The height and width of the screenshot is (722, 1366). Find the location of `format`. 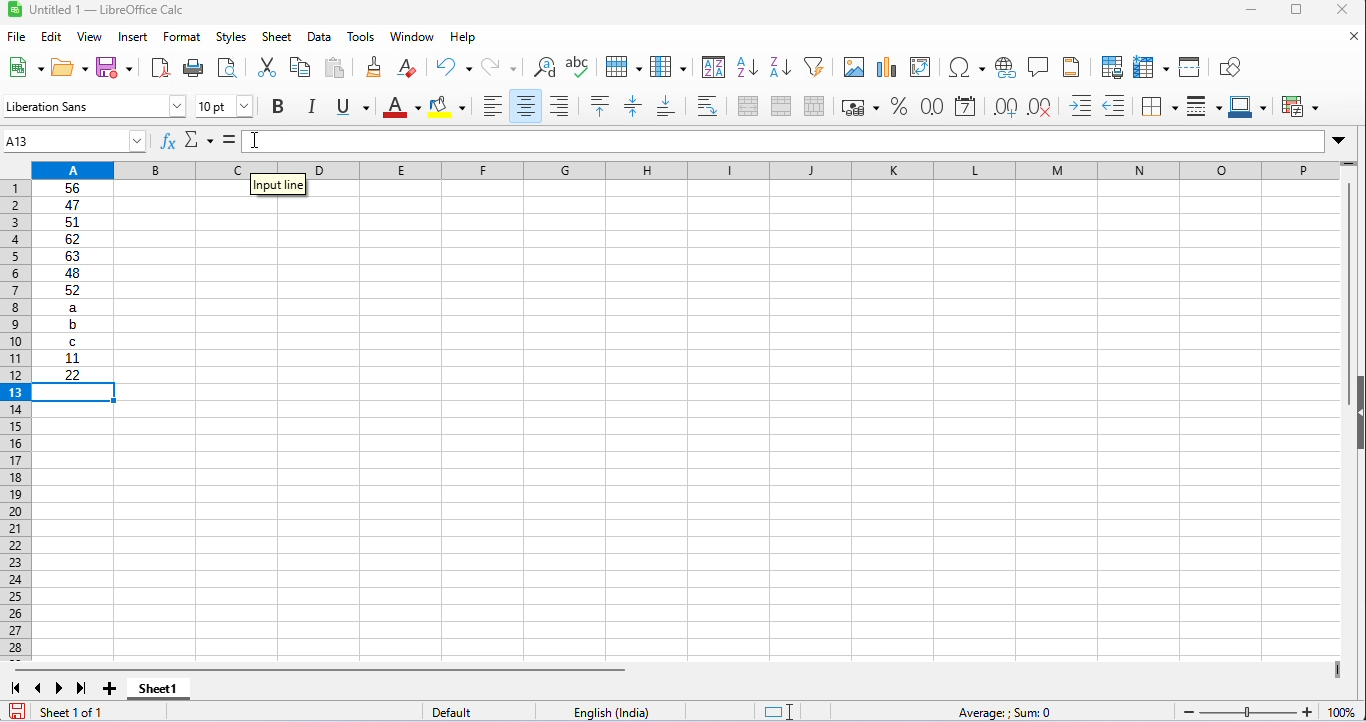

format is located at coordinates (182, 37).